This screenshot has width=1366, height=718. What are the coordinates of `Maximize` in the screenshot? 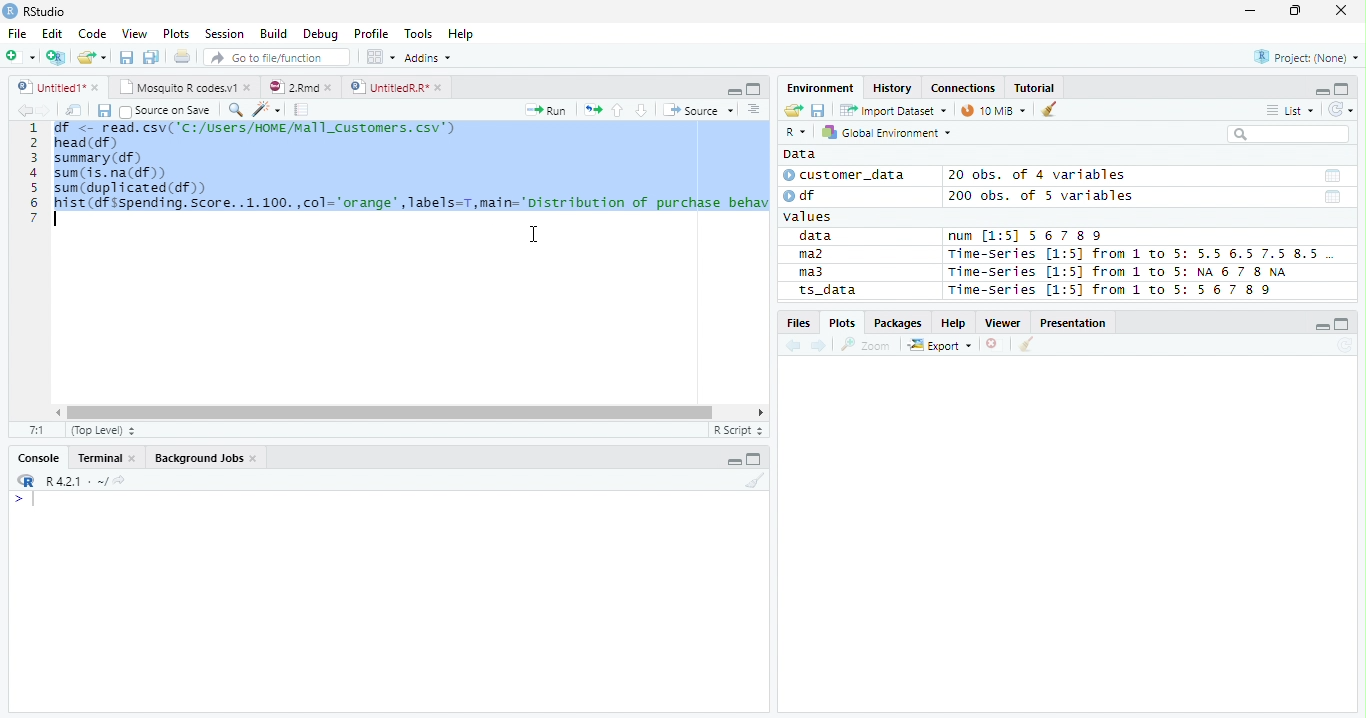 It's located at (1344, 324).